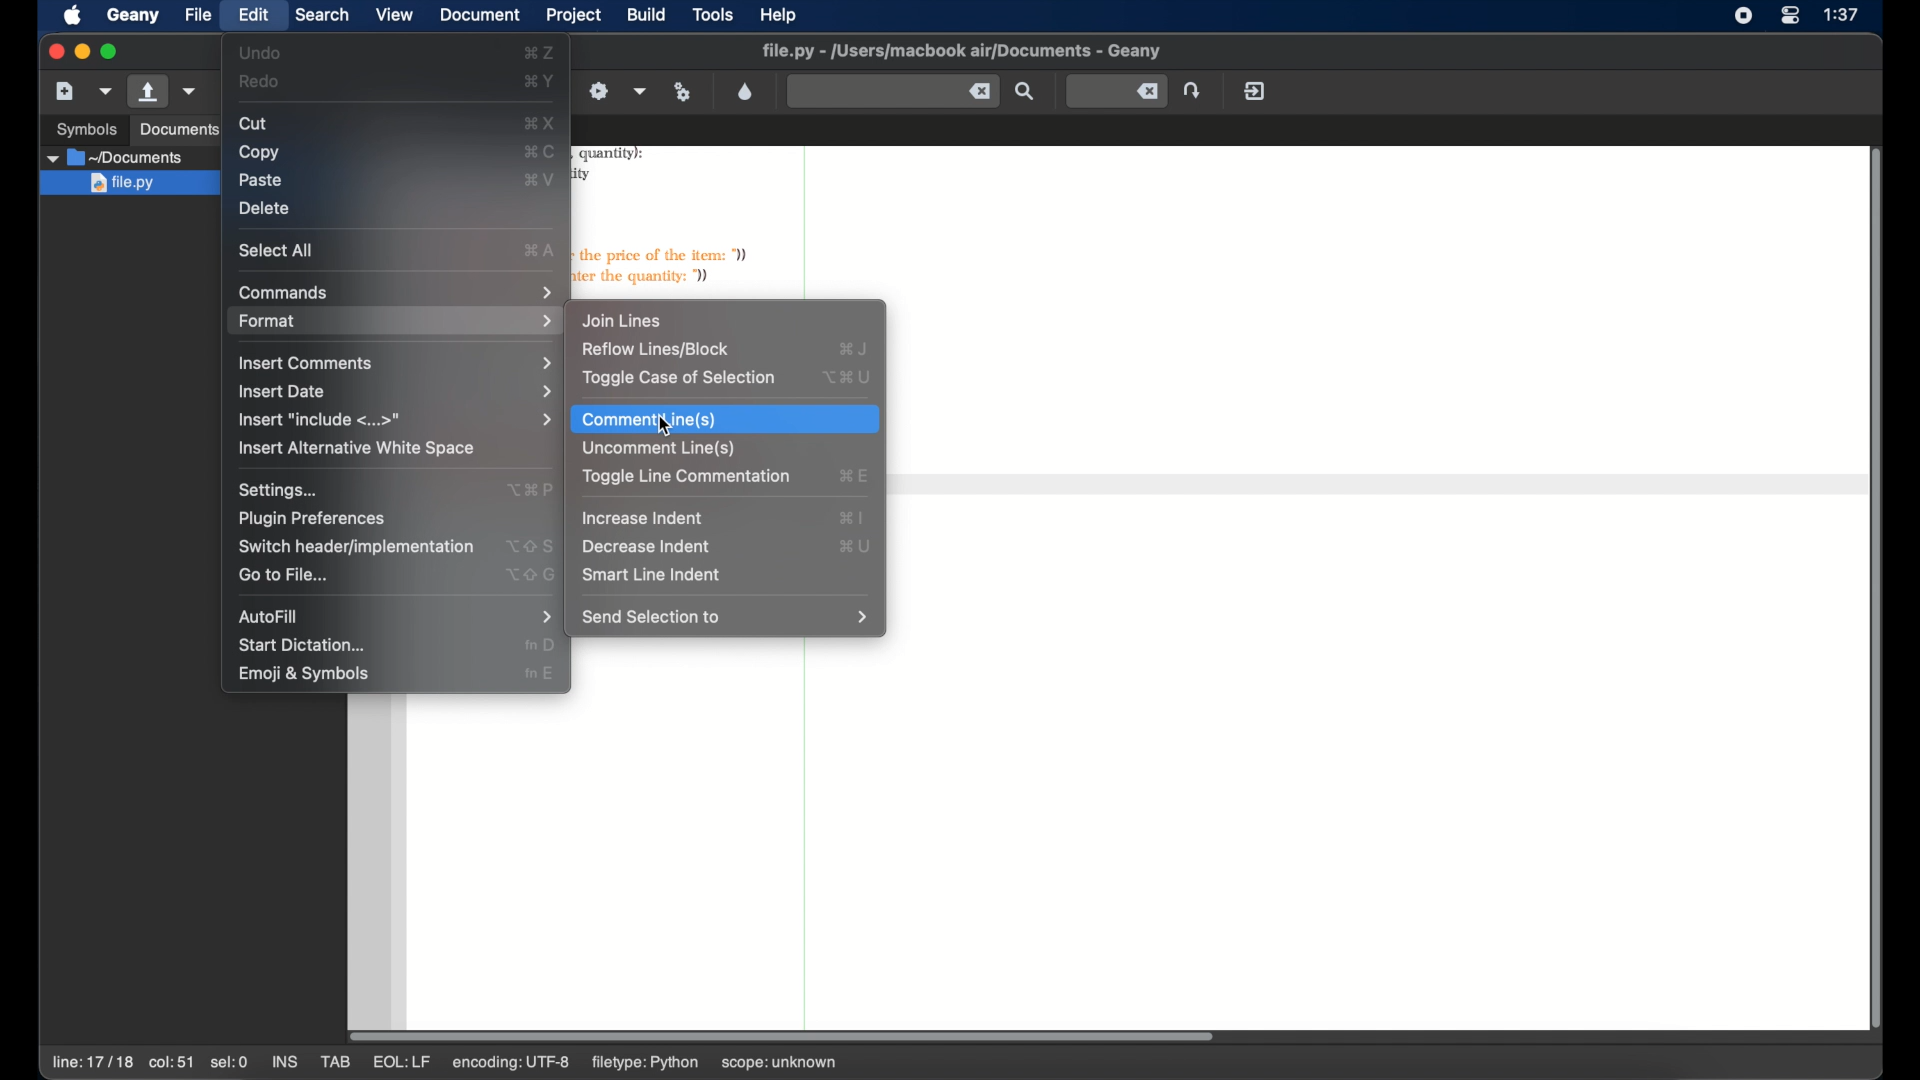 The image size is (1920, 1080). Describe the element at coordinates (317, 519) in the screenshot. I see `plugin preferences` at that location.